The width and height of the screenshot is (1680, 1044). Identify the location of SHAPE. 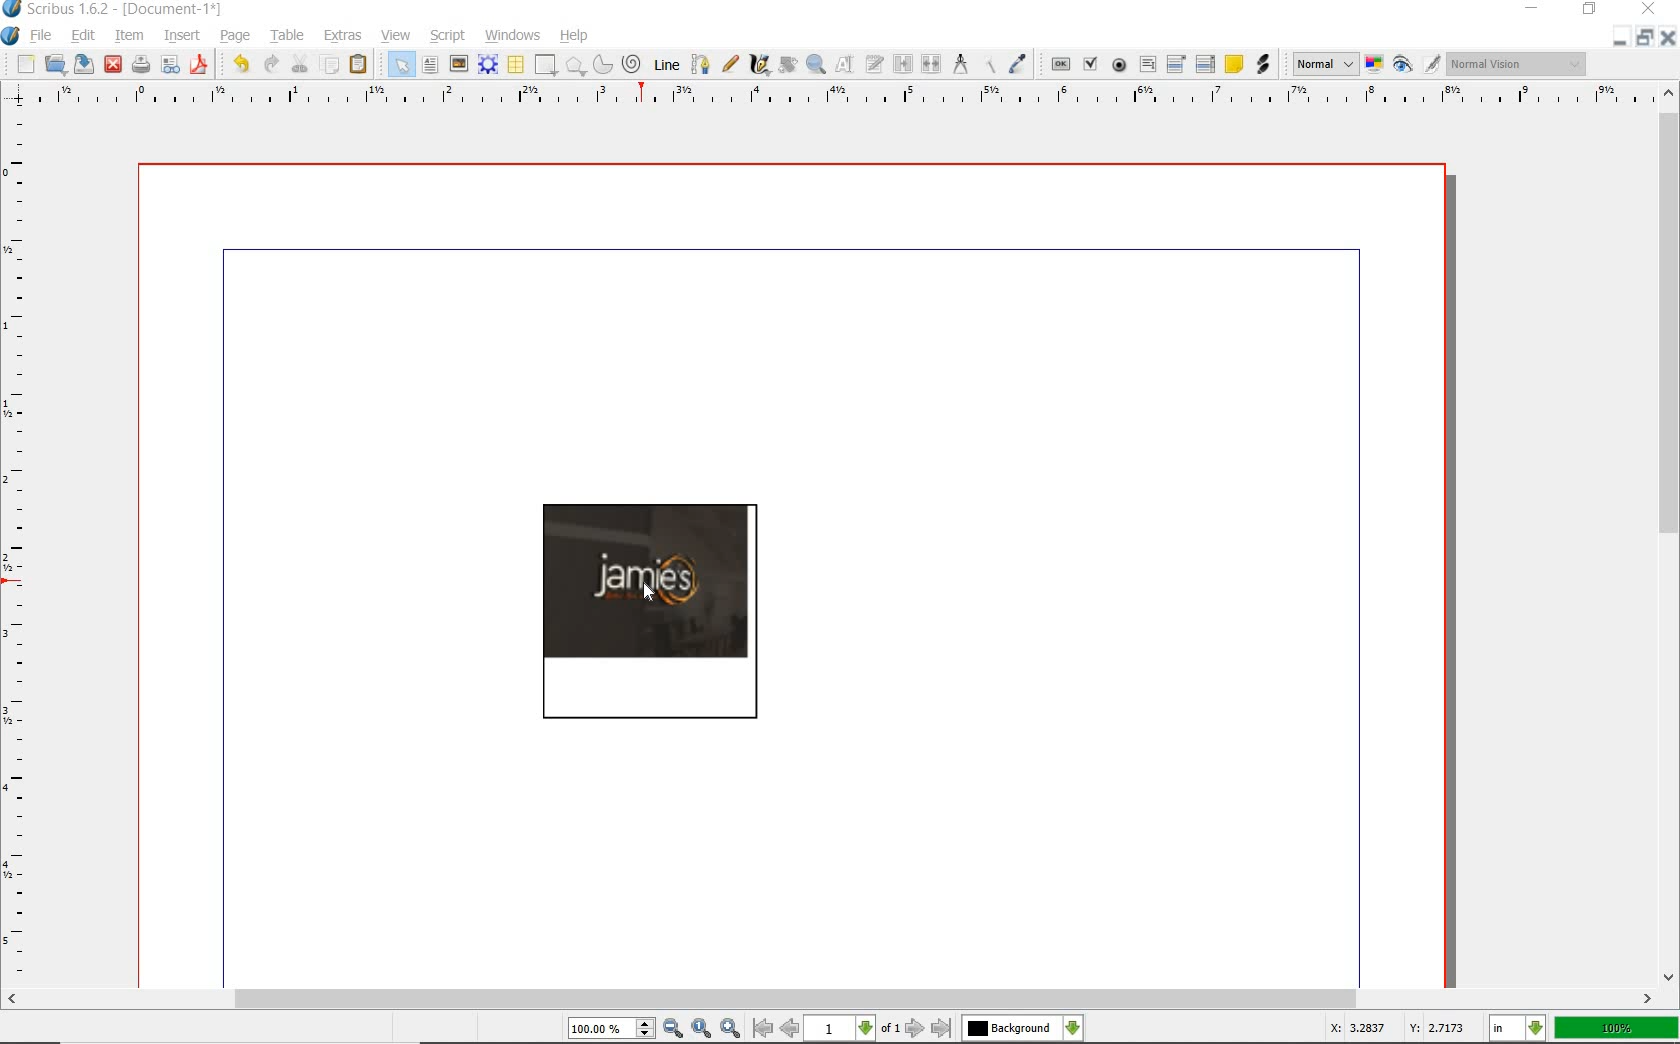
(546, 65).